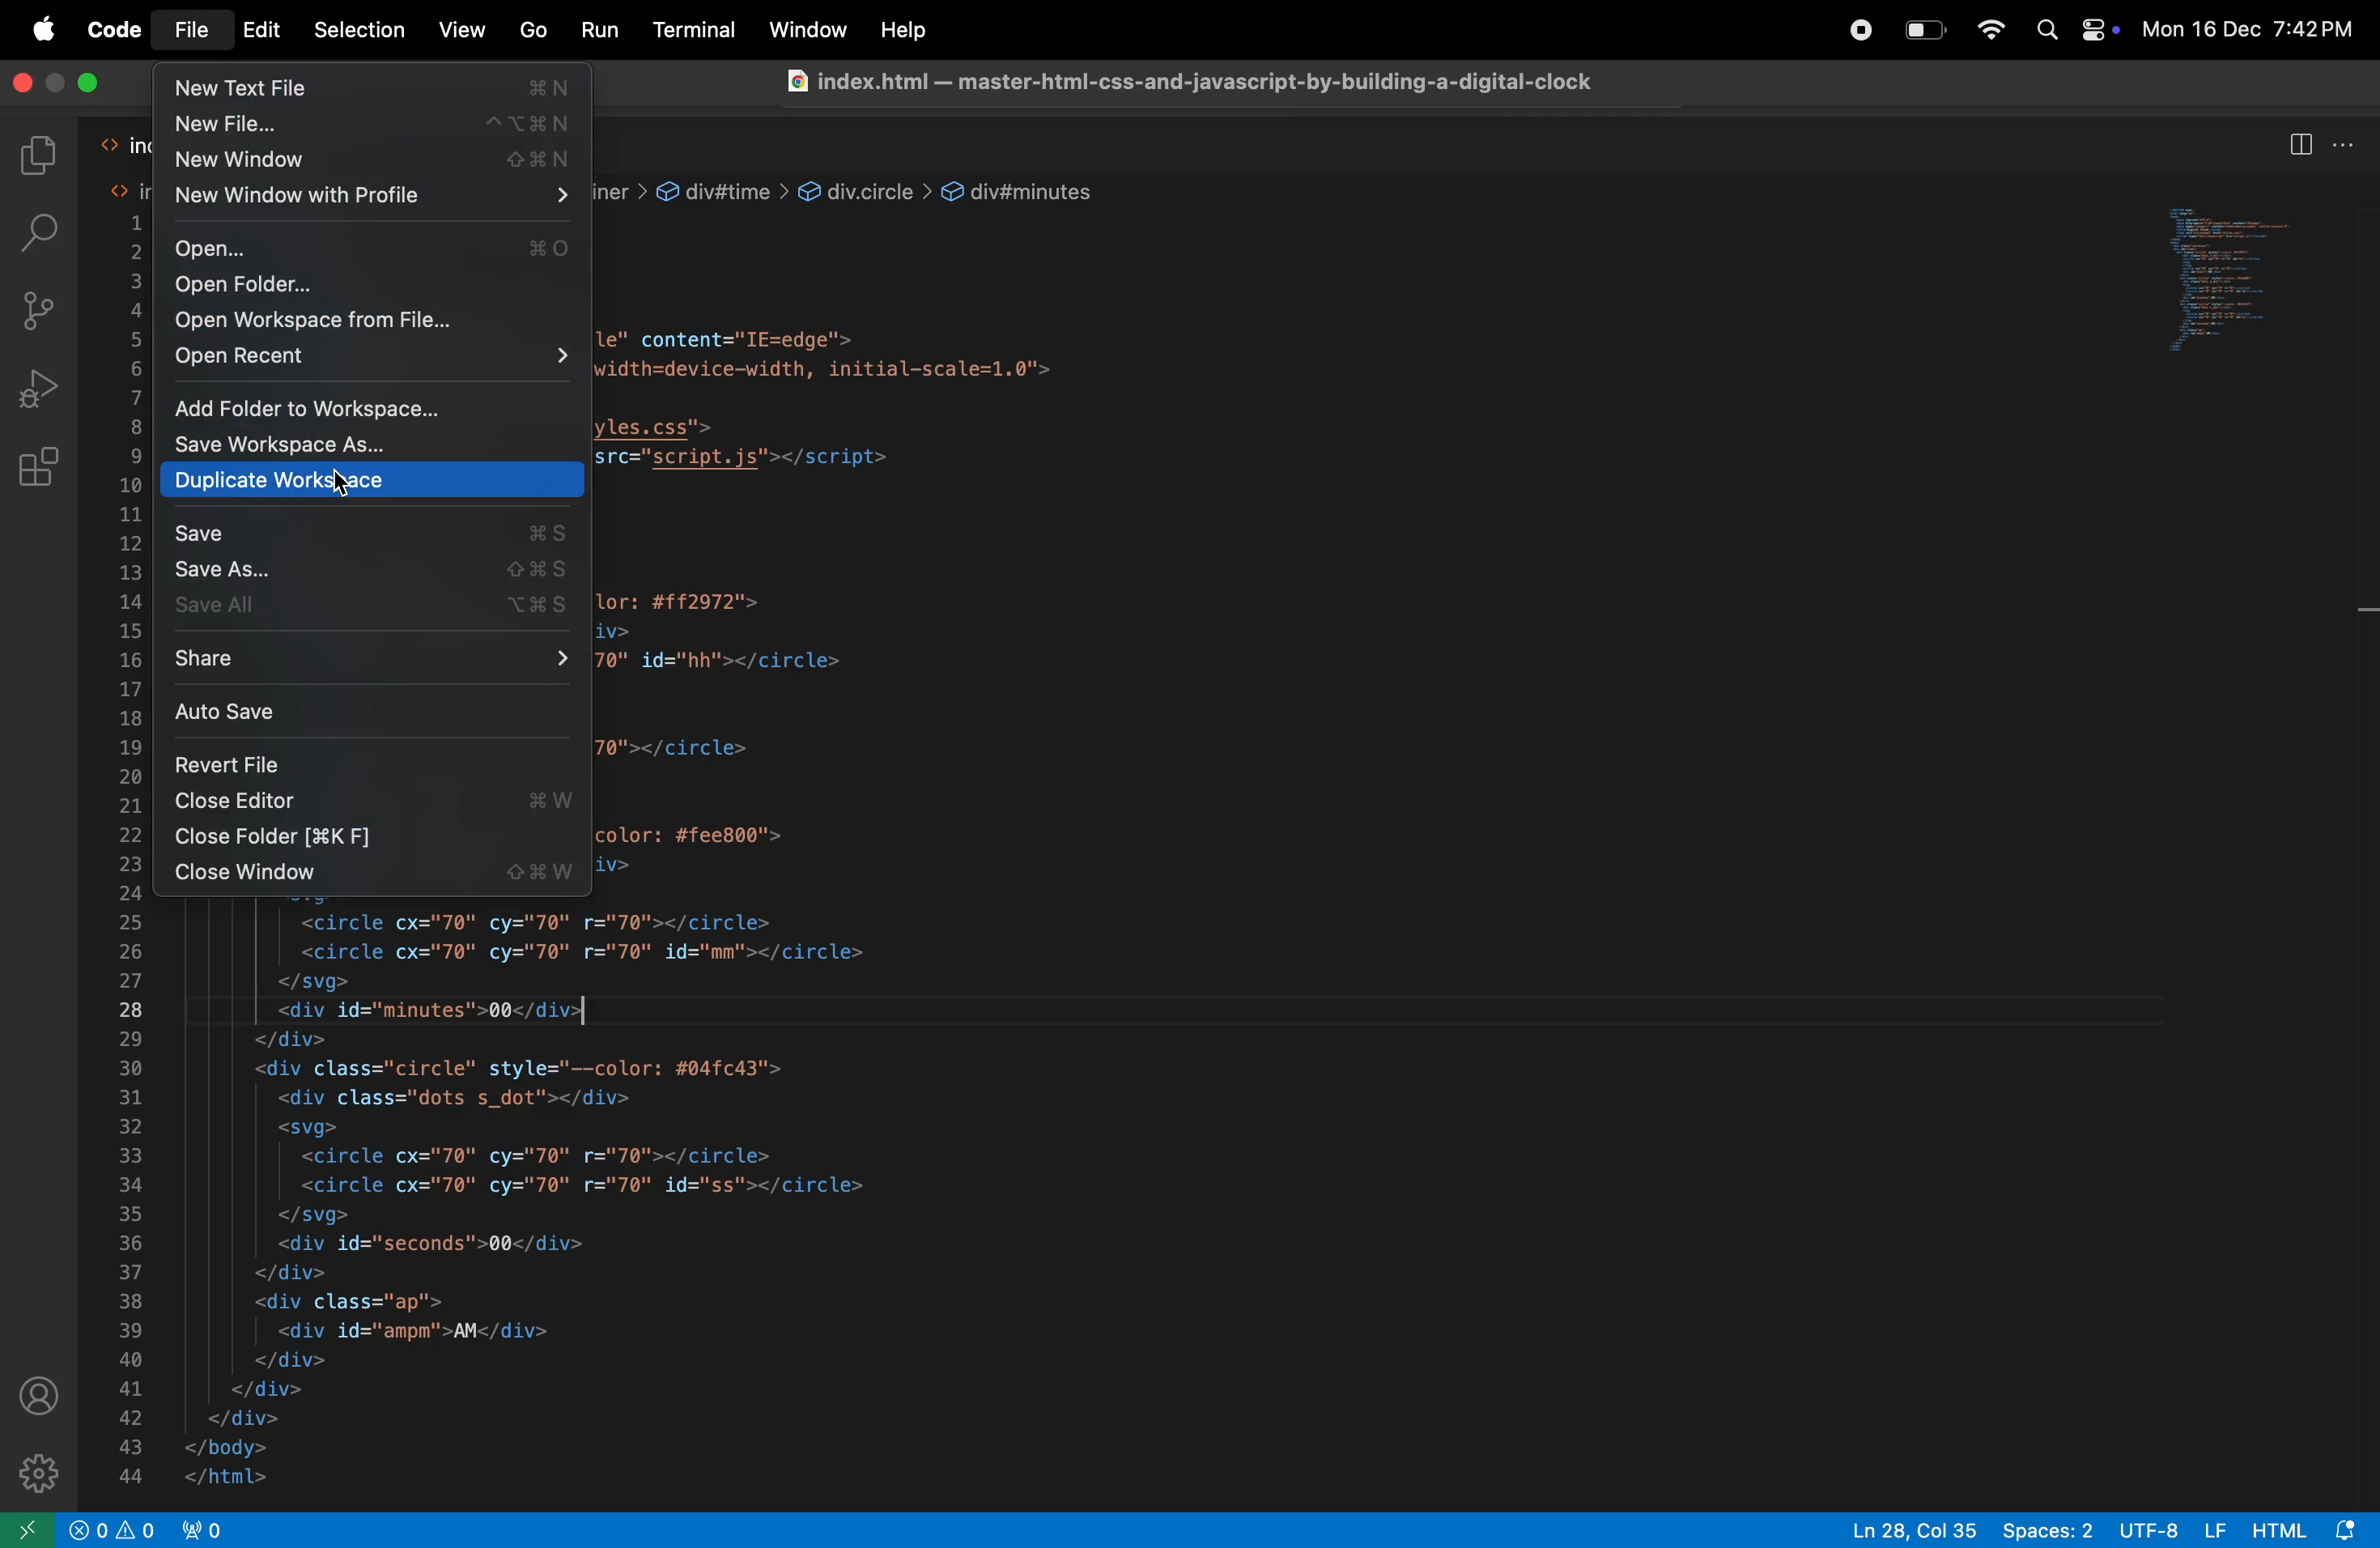  What do you see at coordinates (1189, 83) in the screenshot?
I see `index.html — master-html-css-and-javascript-by-building-a-digital-clock` at bounding box center [1189, 83].